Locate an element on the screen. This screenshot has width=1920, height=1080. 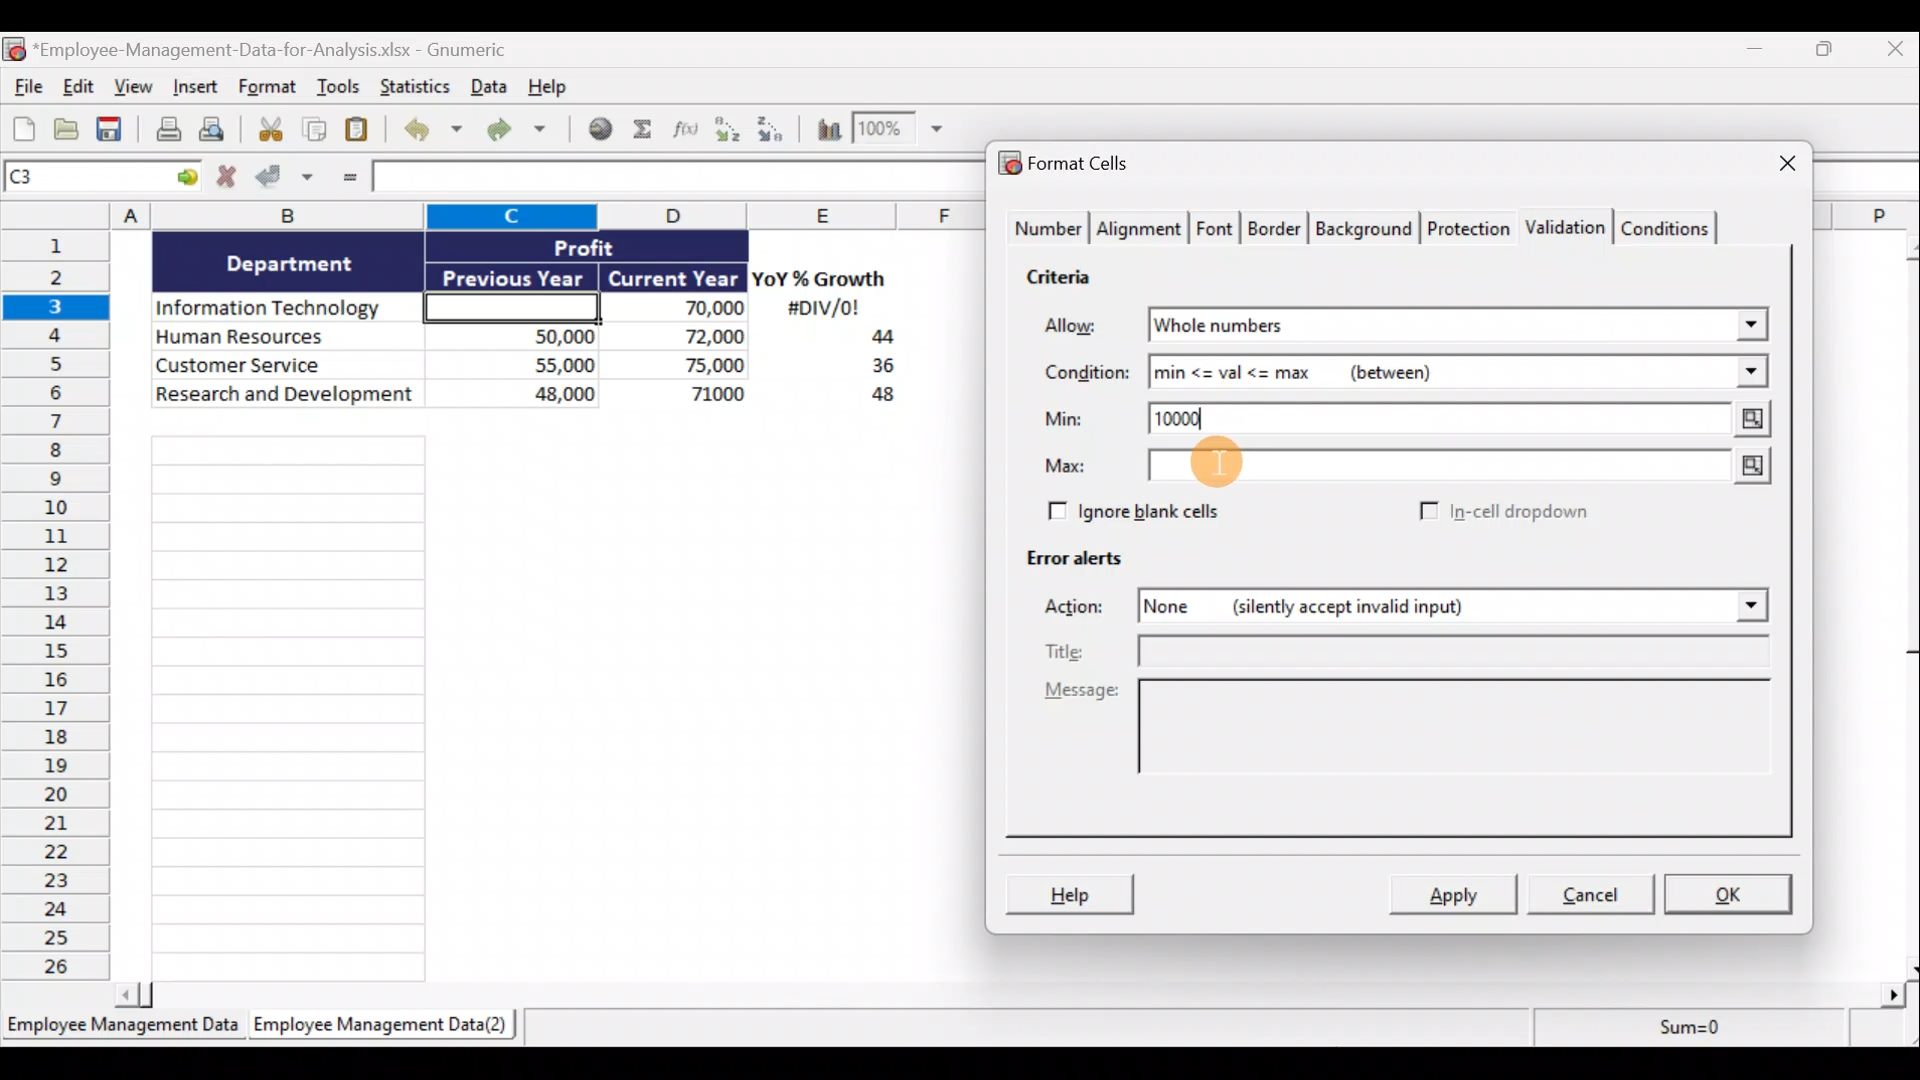
72,000 is located at coordinates (683, 338).